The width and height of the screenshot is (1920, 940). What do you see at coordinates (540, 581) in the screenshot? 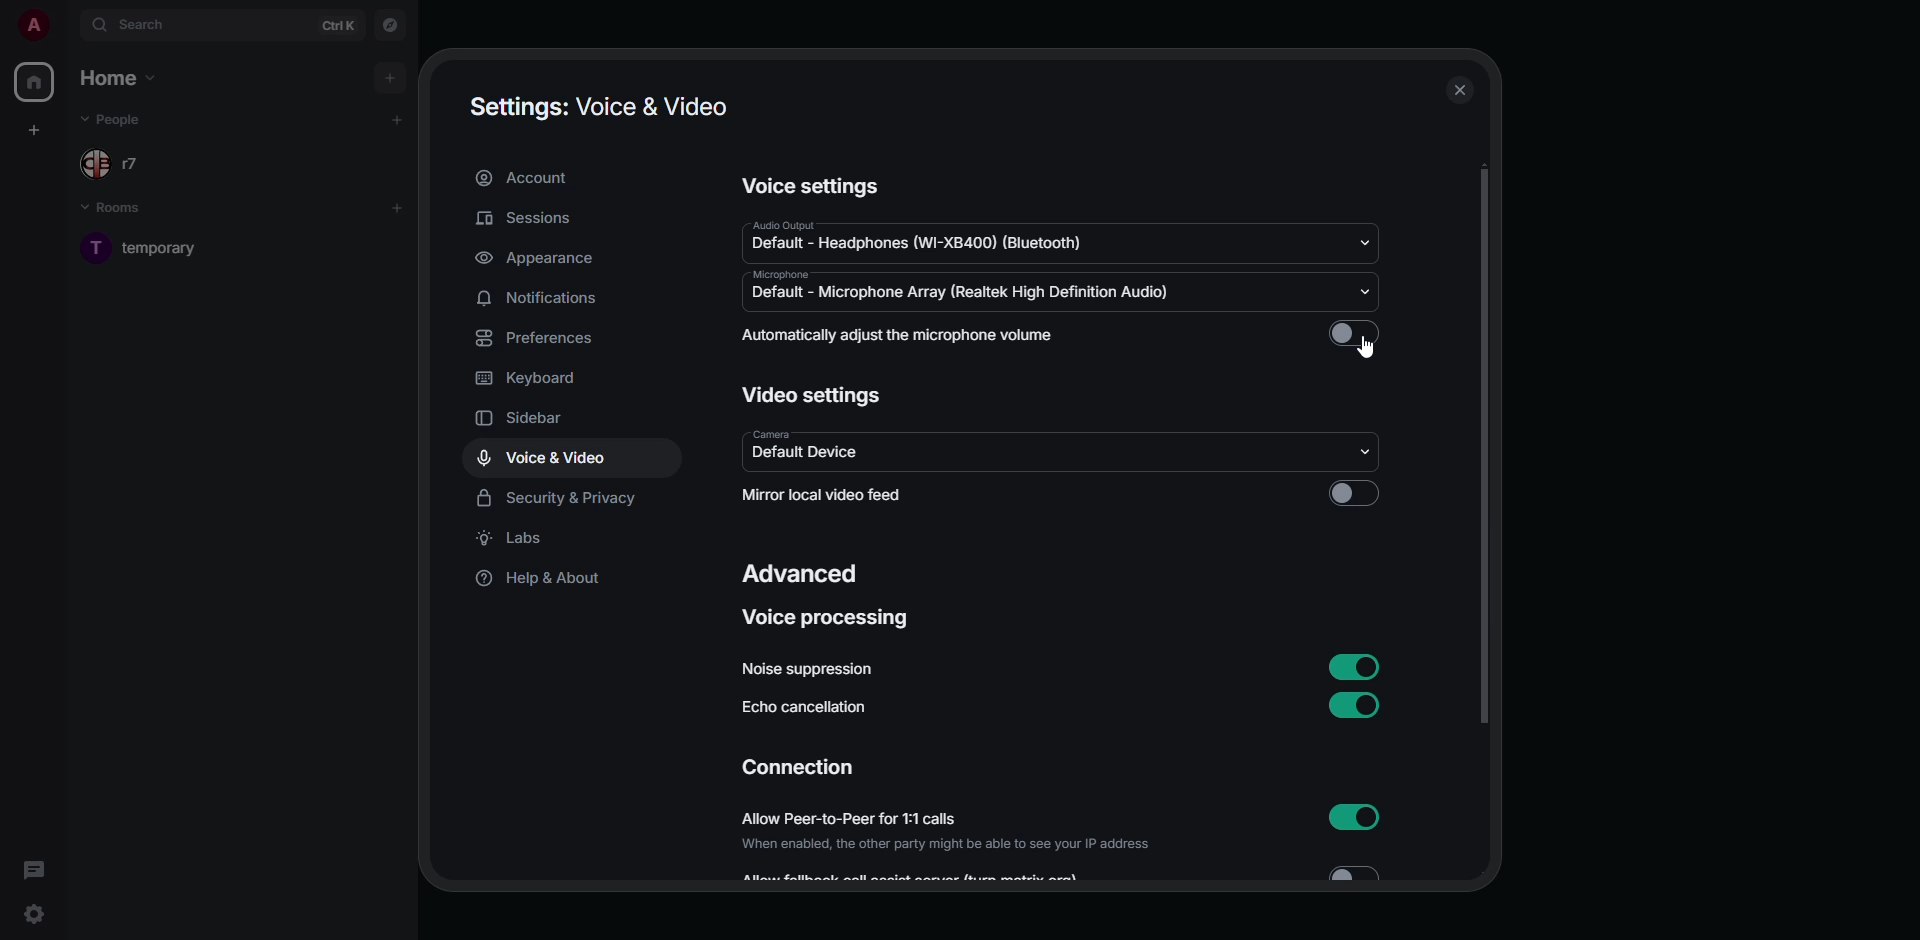
I see `help & about` at bounding box center [540, 581].